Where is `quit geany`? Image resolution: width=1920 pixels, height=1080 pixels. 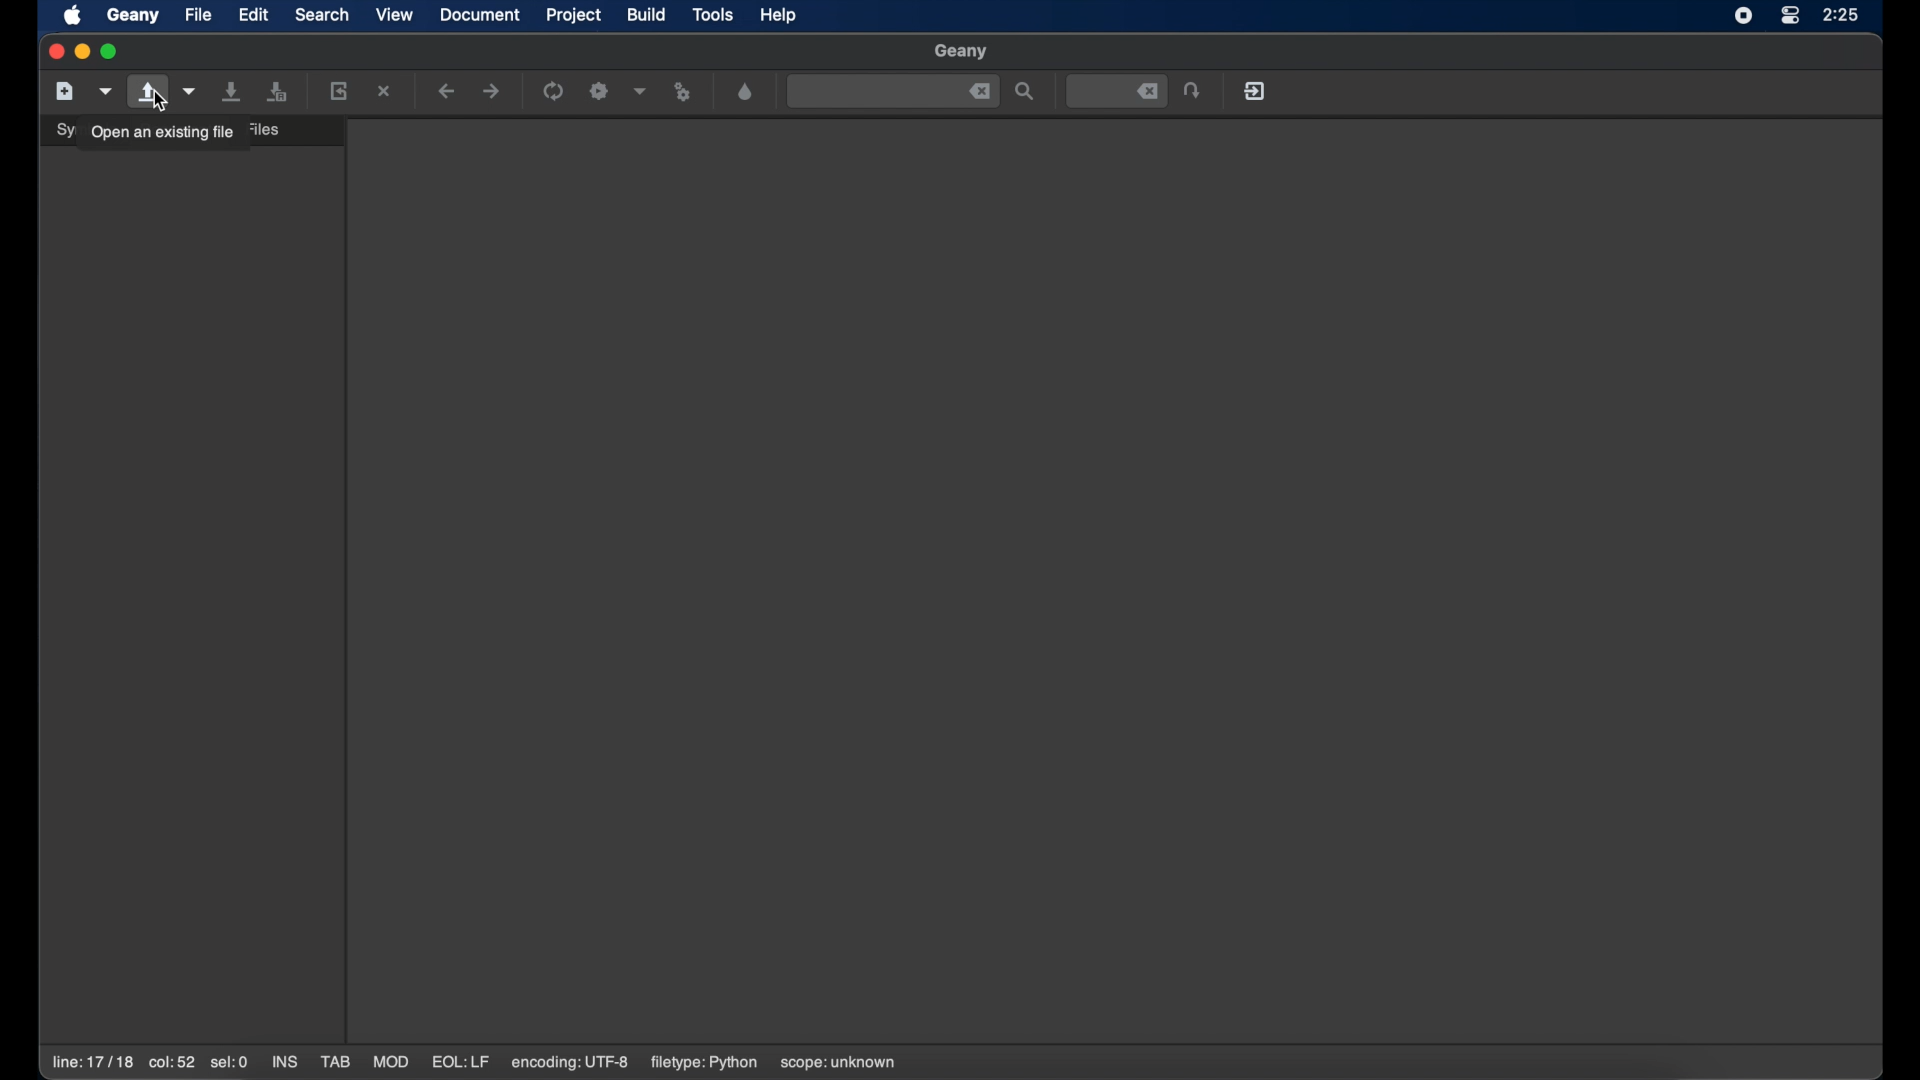
quit geany is located at coordinates (1256, 91).